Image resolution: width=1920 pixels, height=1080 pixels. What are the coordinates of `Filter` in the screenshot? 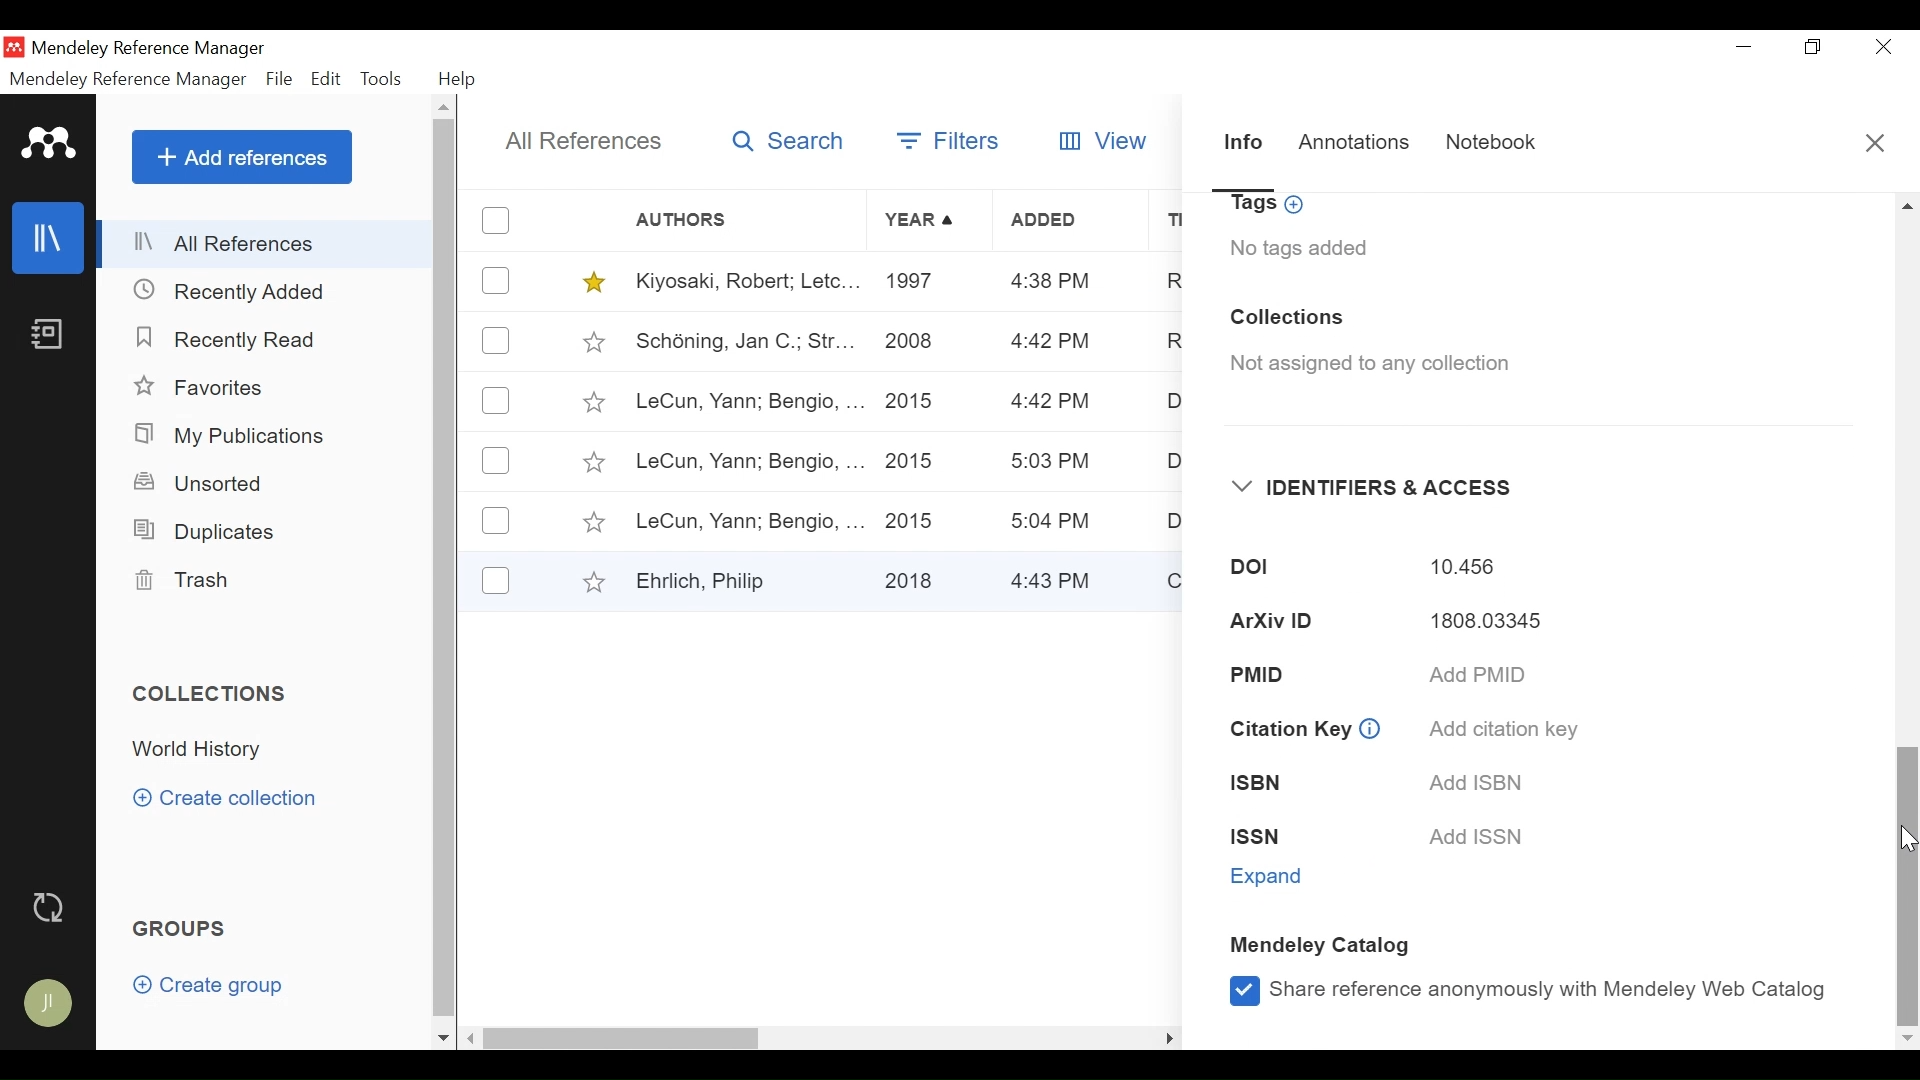 It's located at (952, 144).